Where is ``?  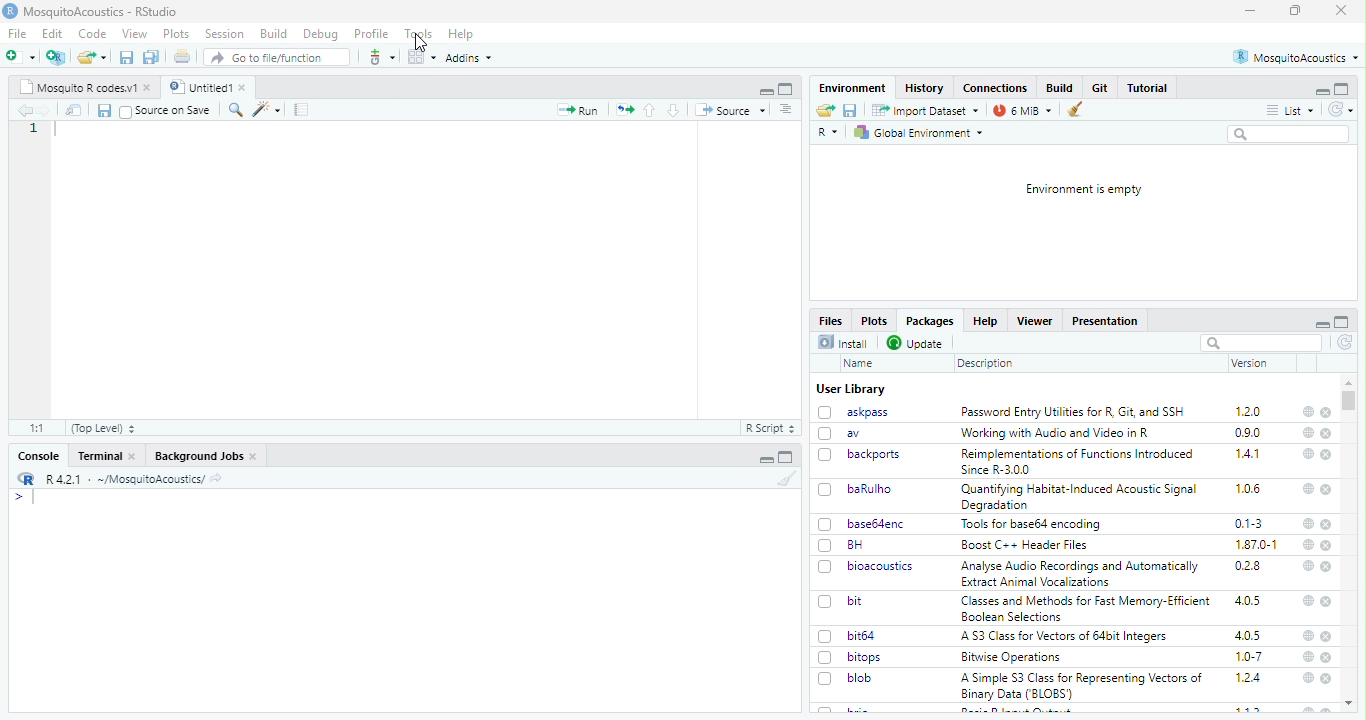
 is located at coordinates (1062, 87).